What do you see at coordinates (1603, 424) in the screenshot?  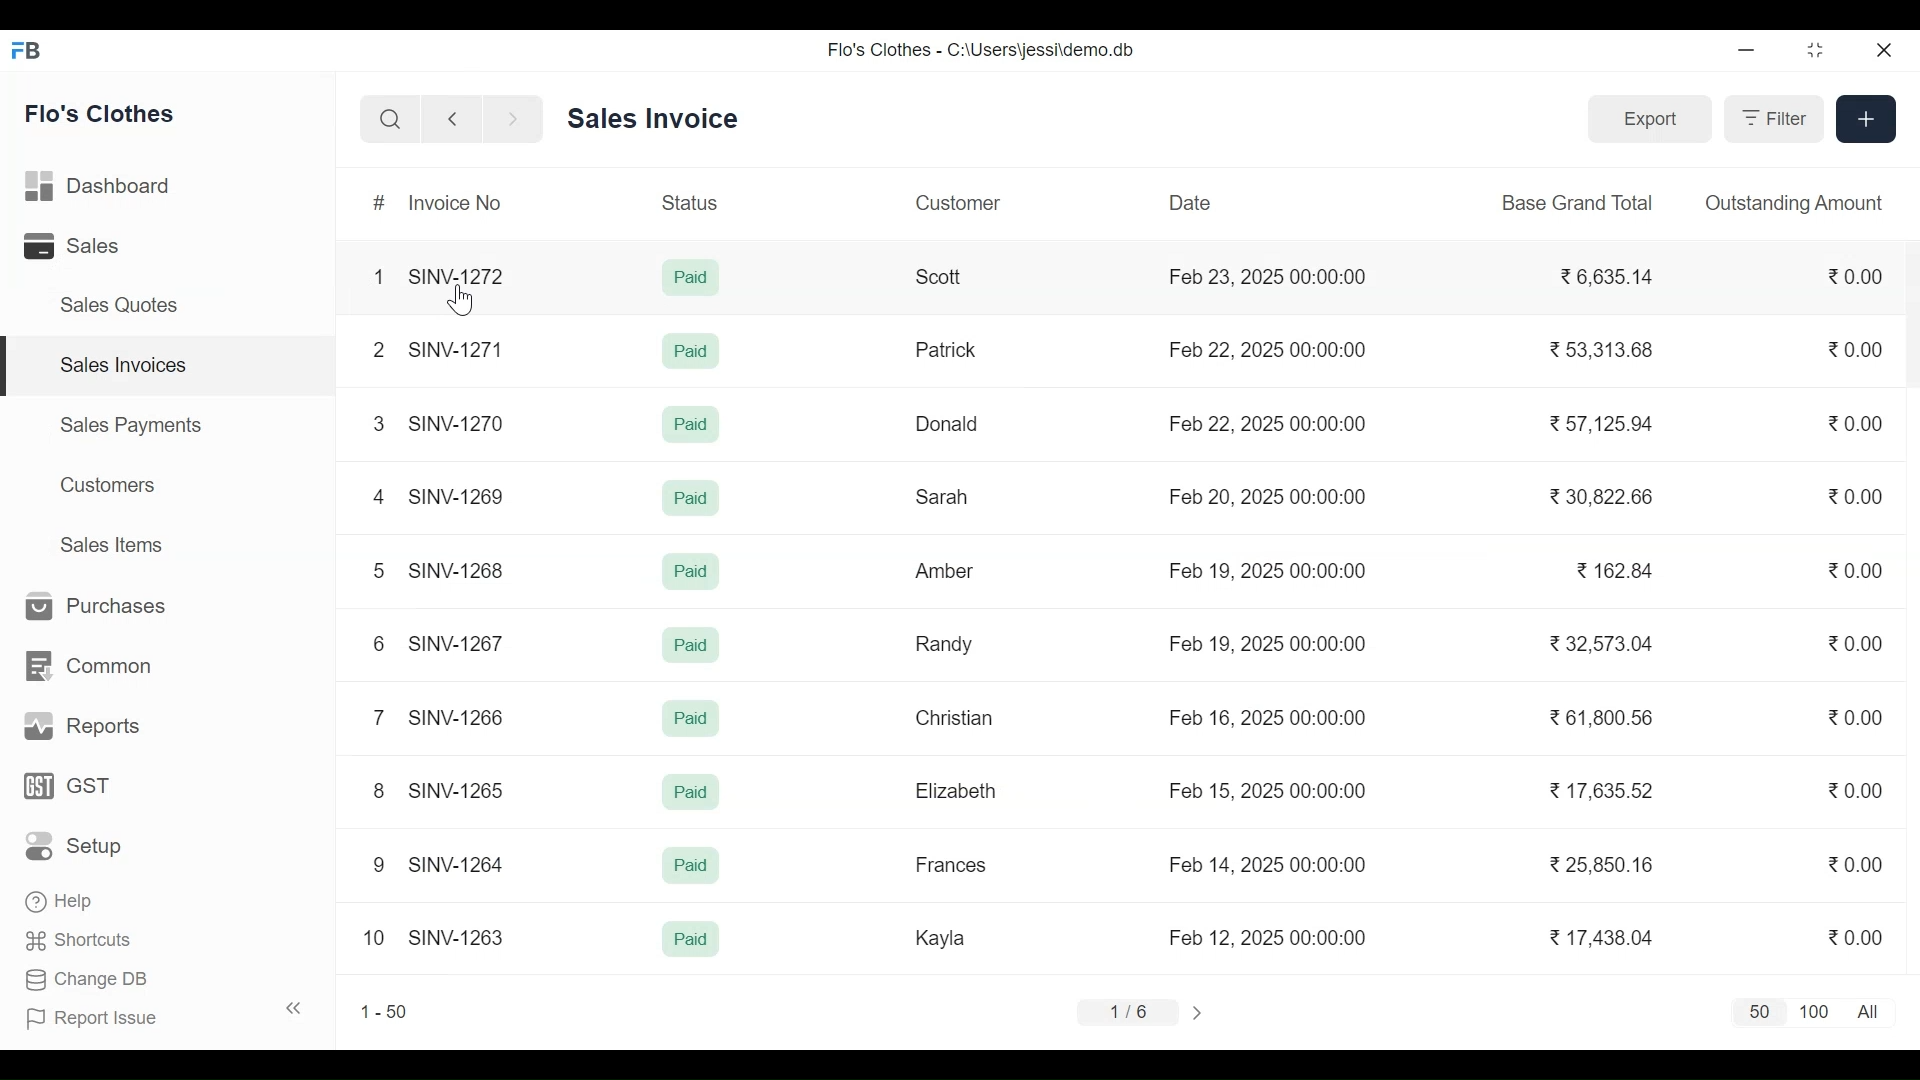 I see `57.125.94` at bounding box center [1603, 424].